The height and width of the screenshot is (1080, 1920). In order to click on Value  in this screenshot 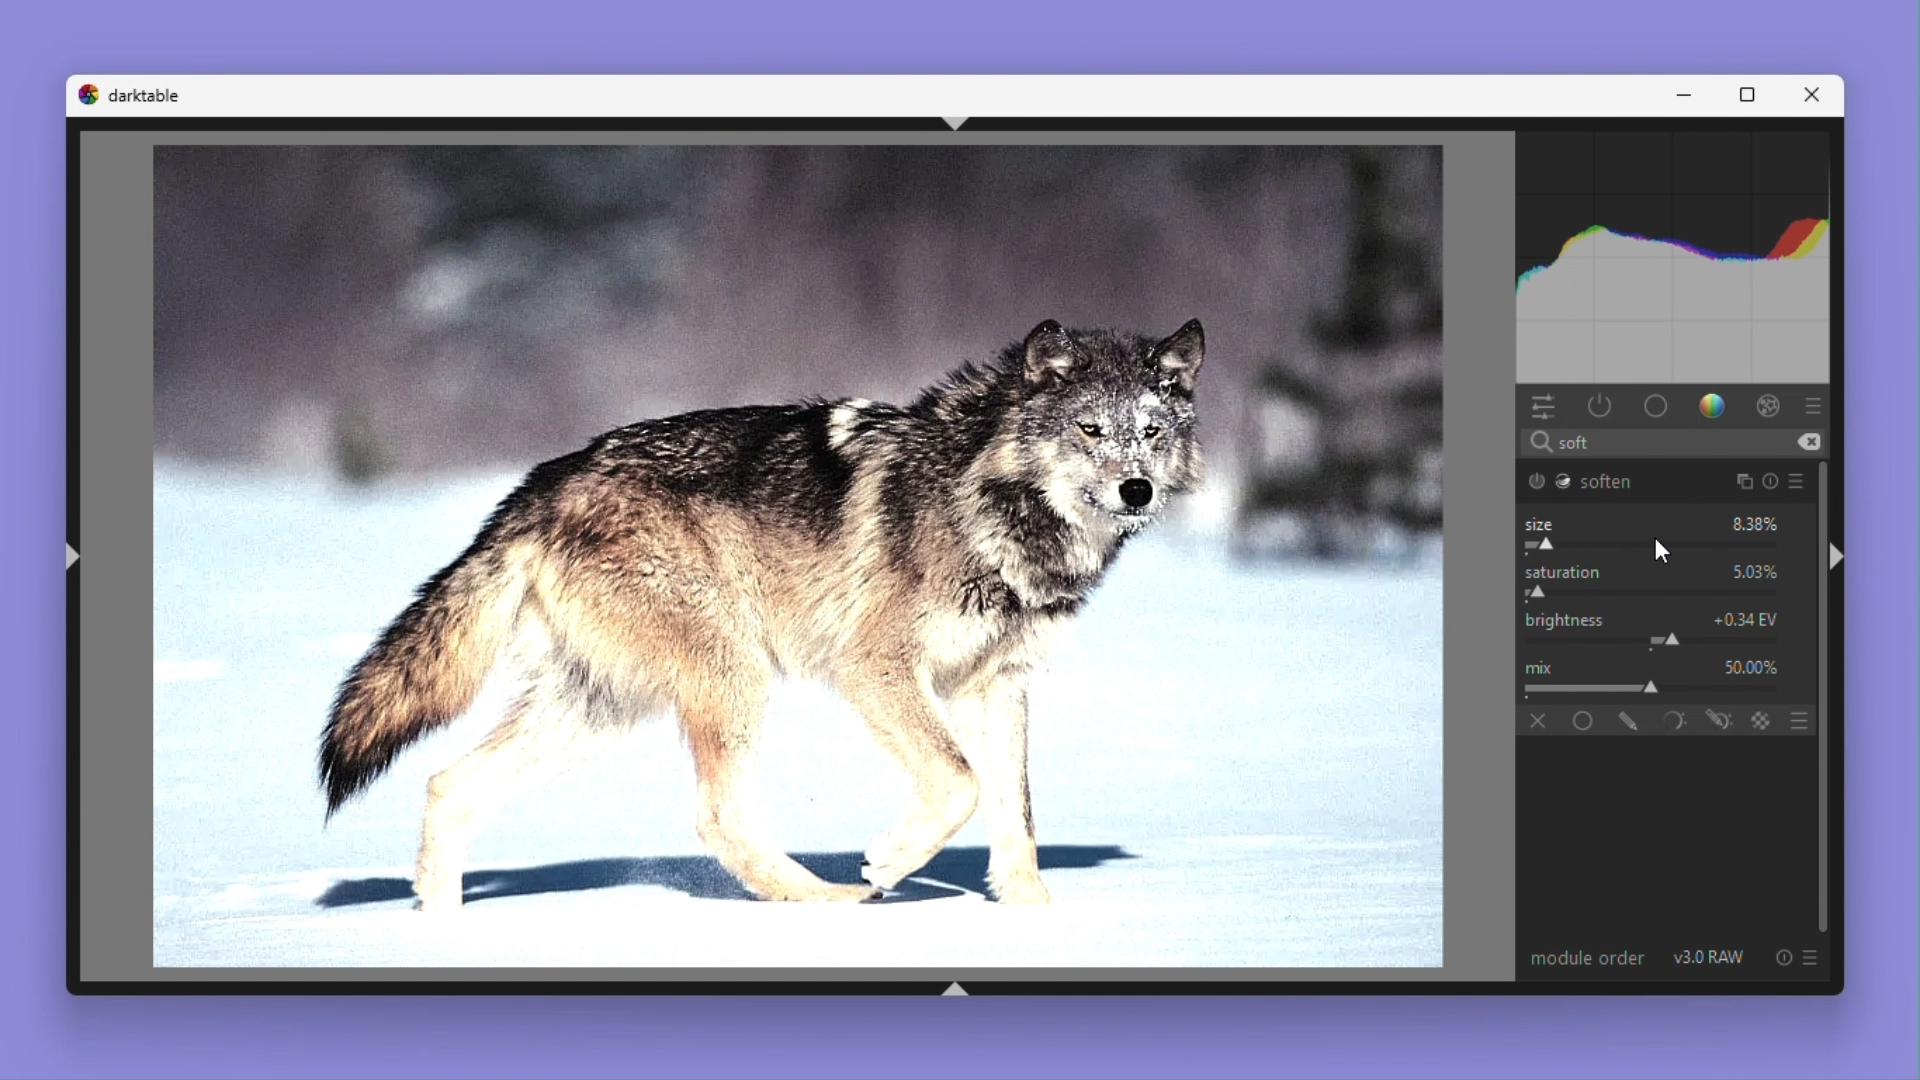, I will do `click(1757, 524)`.